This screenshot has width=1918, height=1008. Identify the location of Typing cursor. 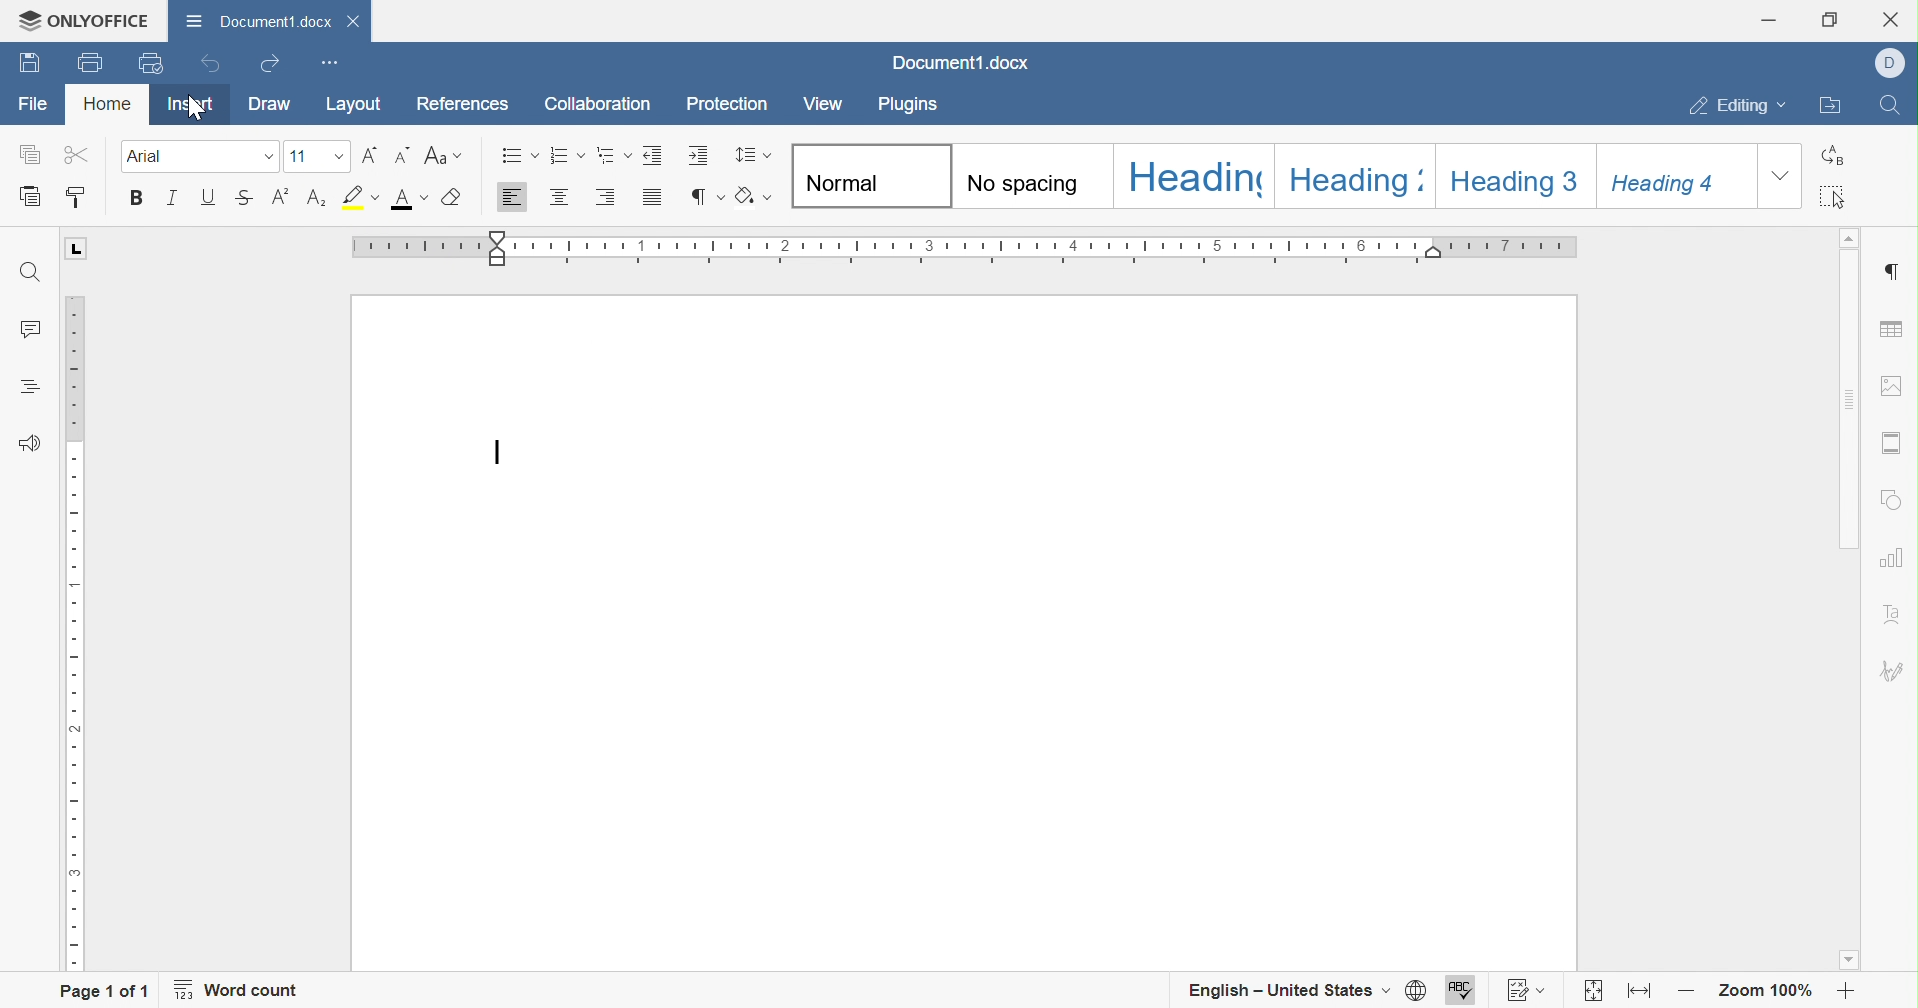
(501, 451).